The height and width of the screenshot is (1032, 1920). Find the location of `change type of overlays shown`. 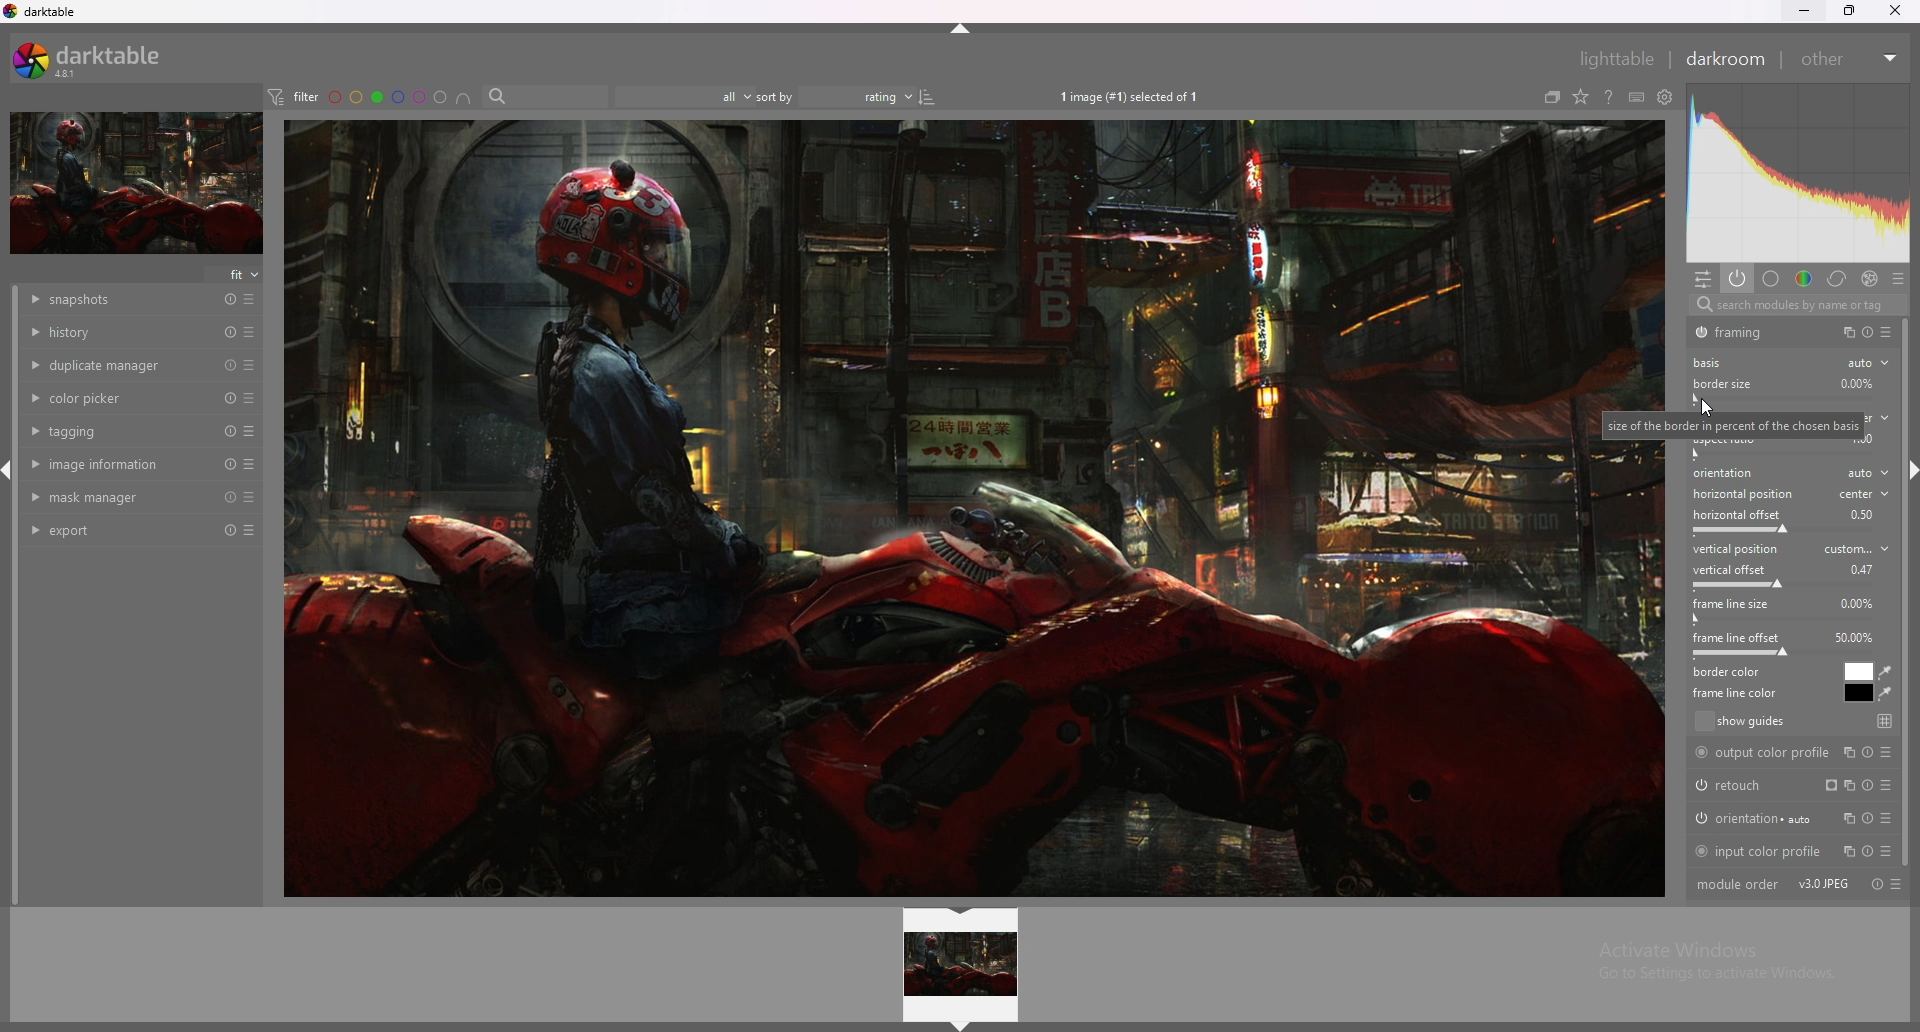

change type of overlays shown is located at coordinates (1579, 97).